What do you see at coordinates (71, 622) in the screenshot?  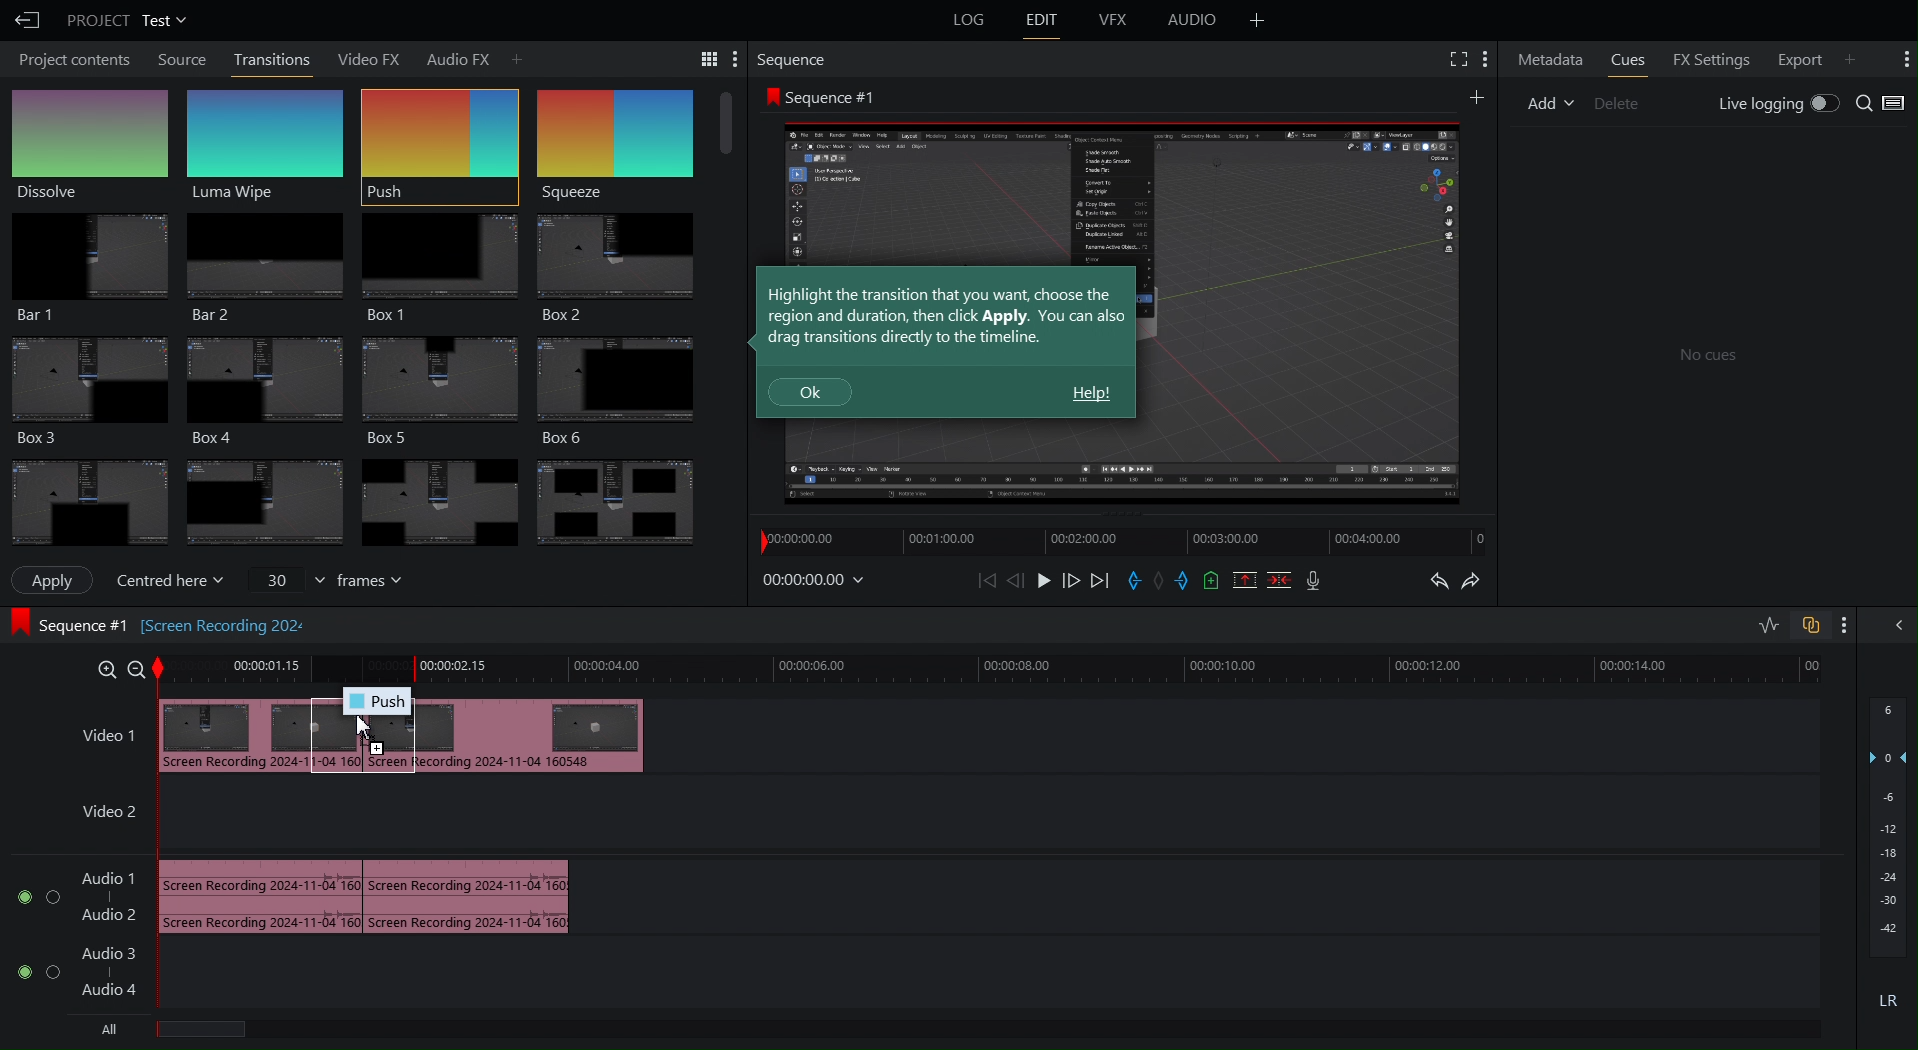 I see `Sequence #1 ` at bounding box center [71, 622].